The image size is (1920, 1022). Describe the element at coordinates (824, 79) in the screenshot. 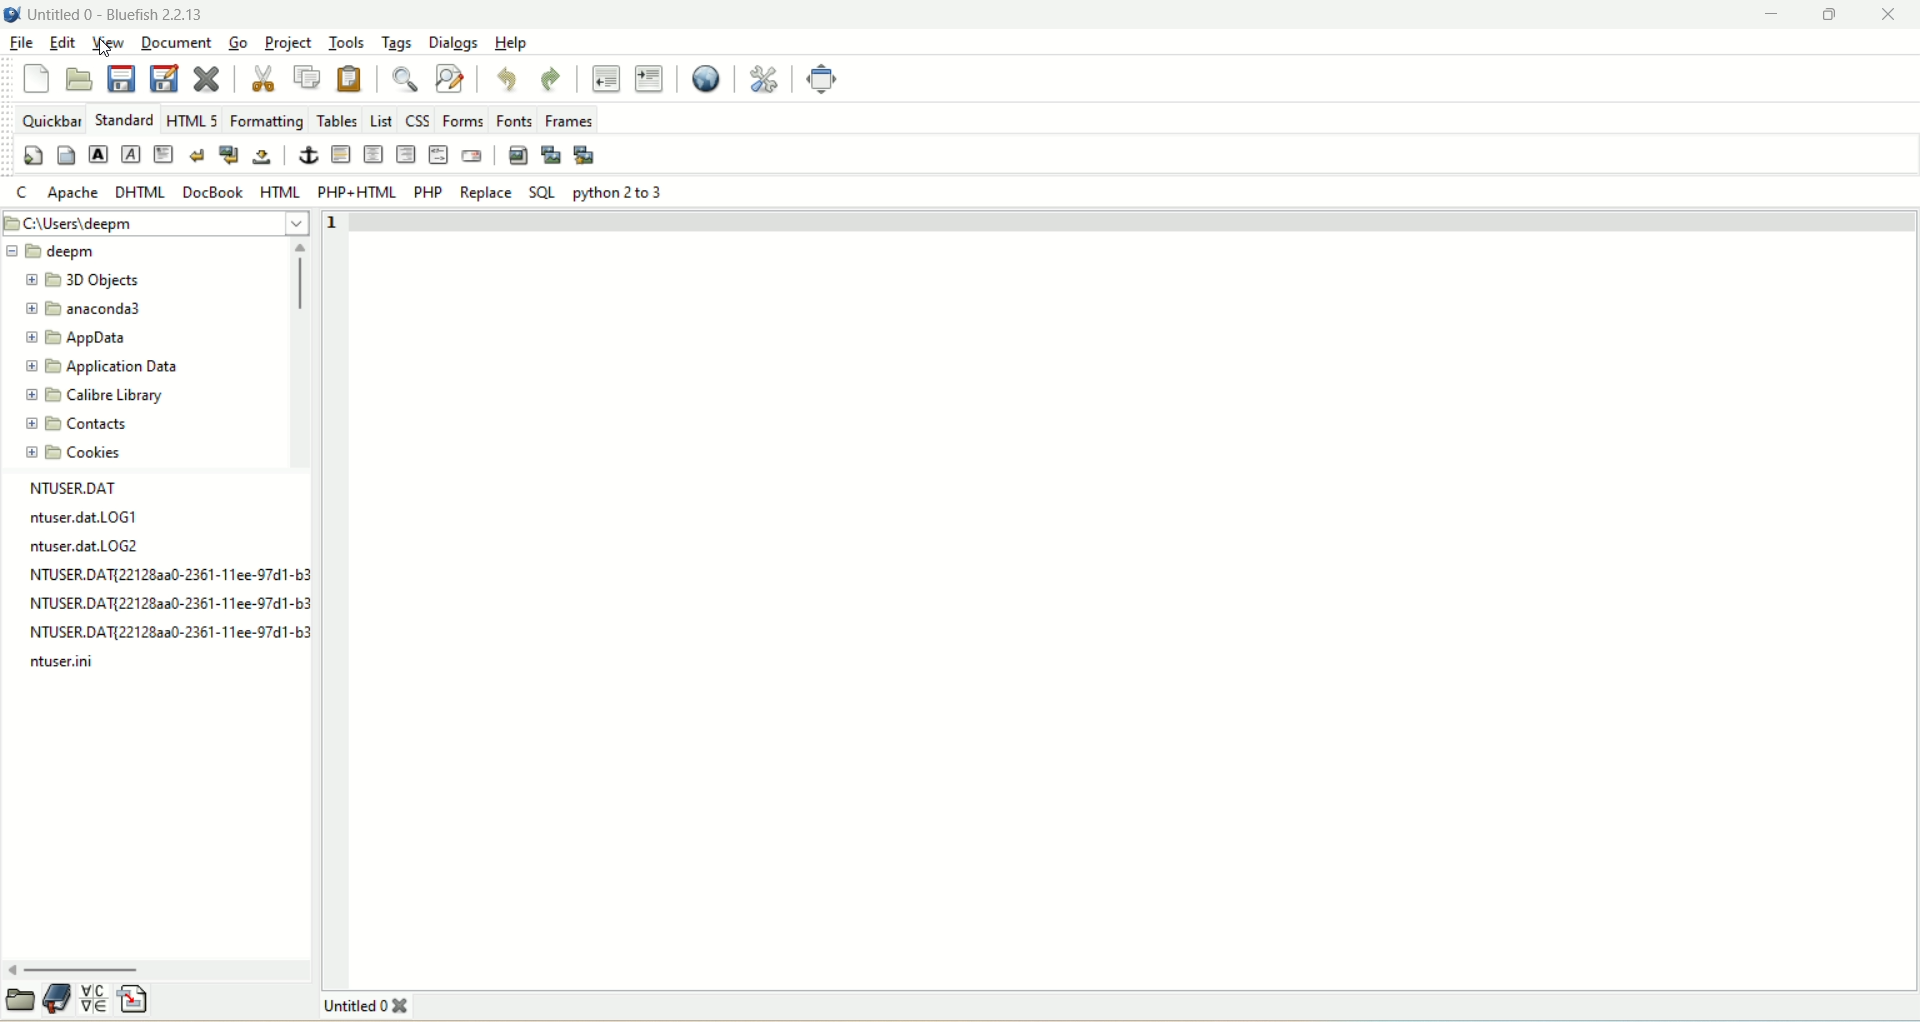

I see `fullscreen` at that location.